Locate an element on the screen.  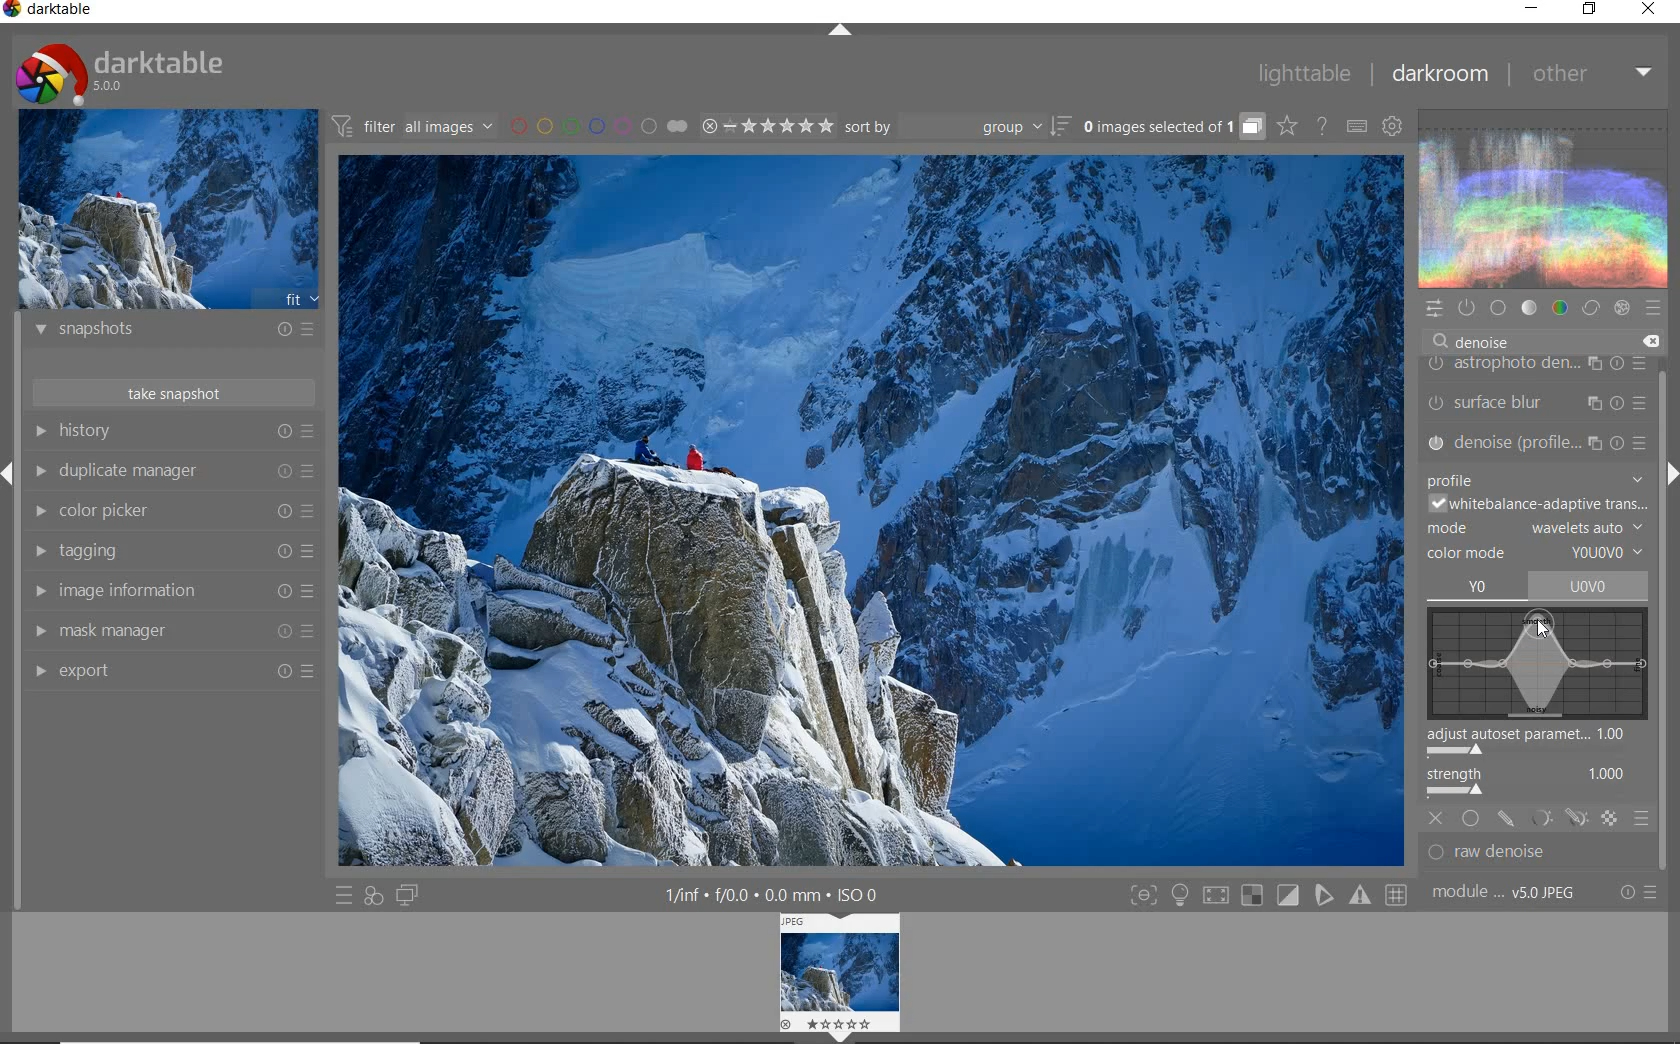
CURSOR is located at coordinates (1545, 632).